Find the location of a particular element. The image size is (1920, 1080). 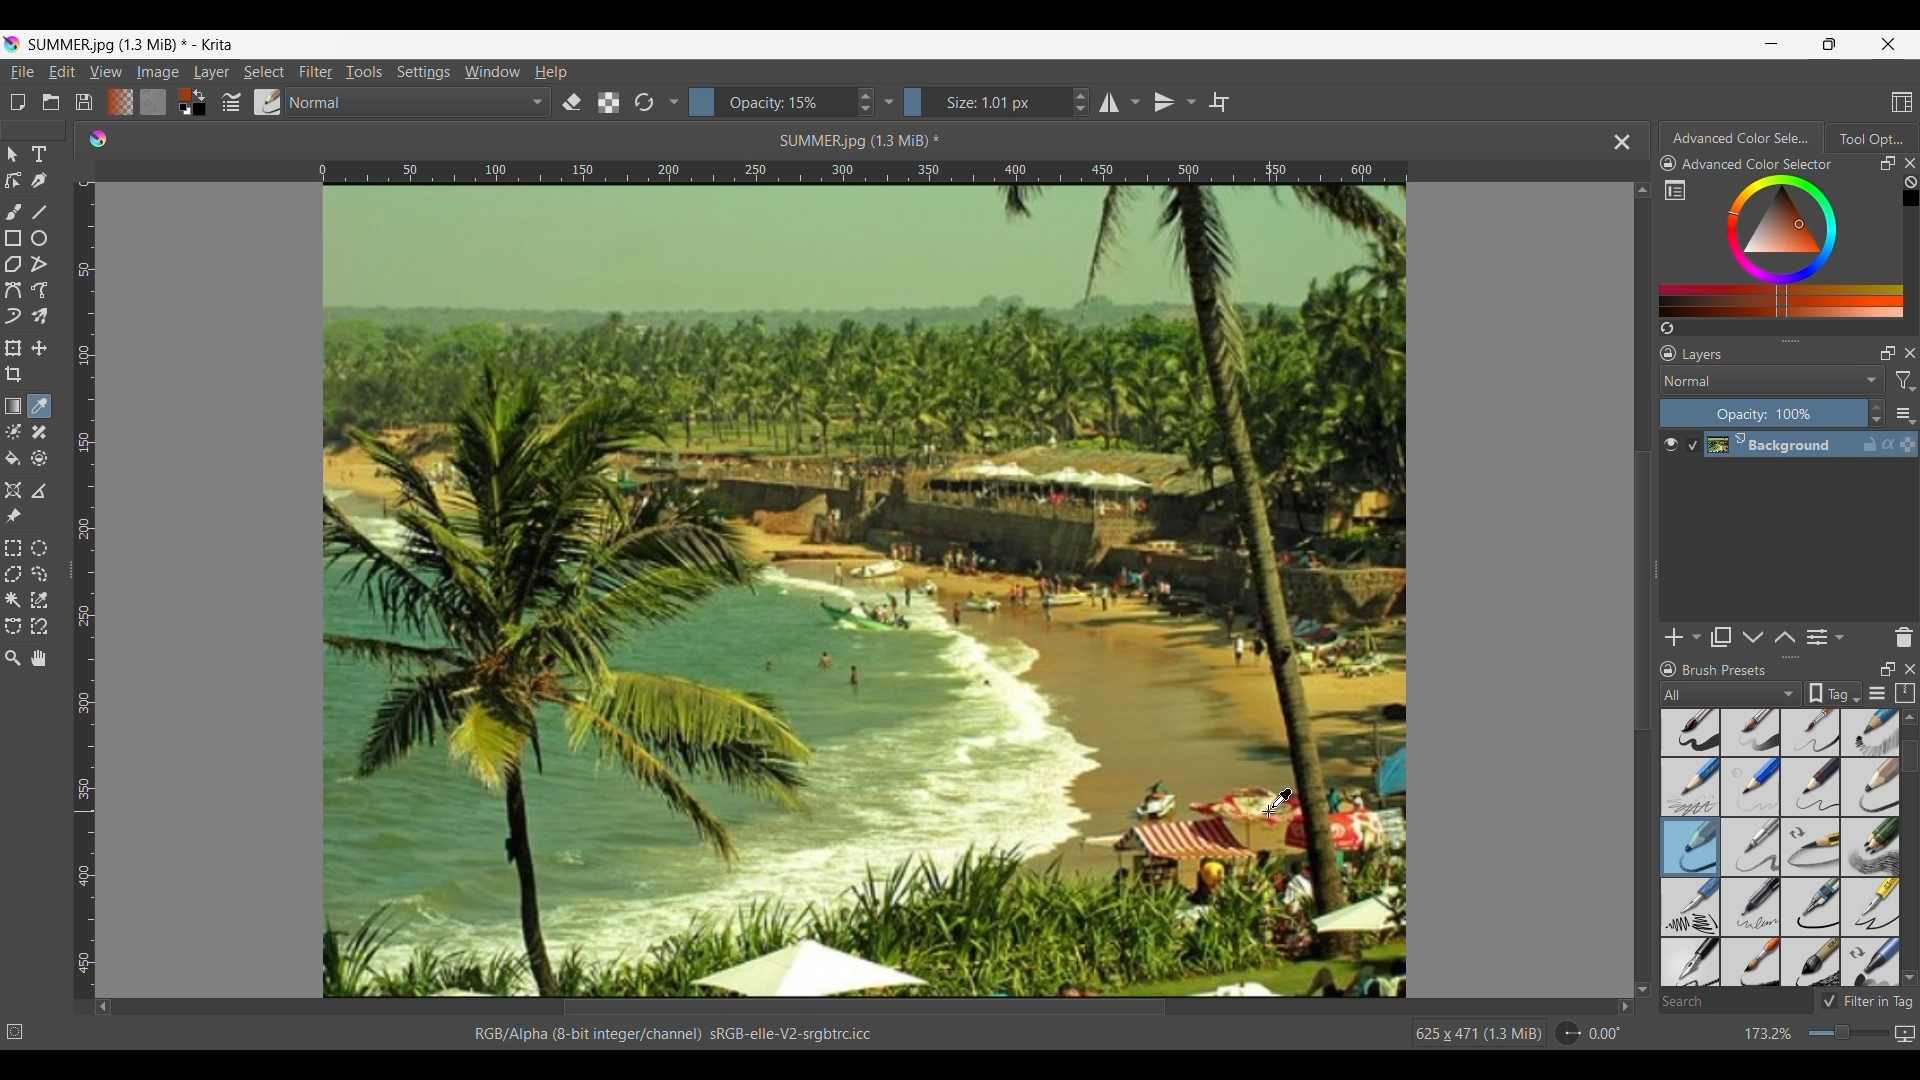

Lock is located at coordinates (1669, 670).